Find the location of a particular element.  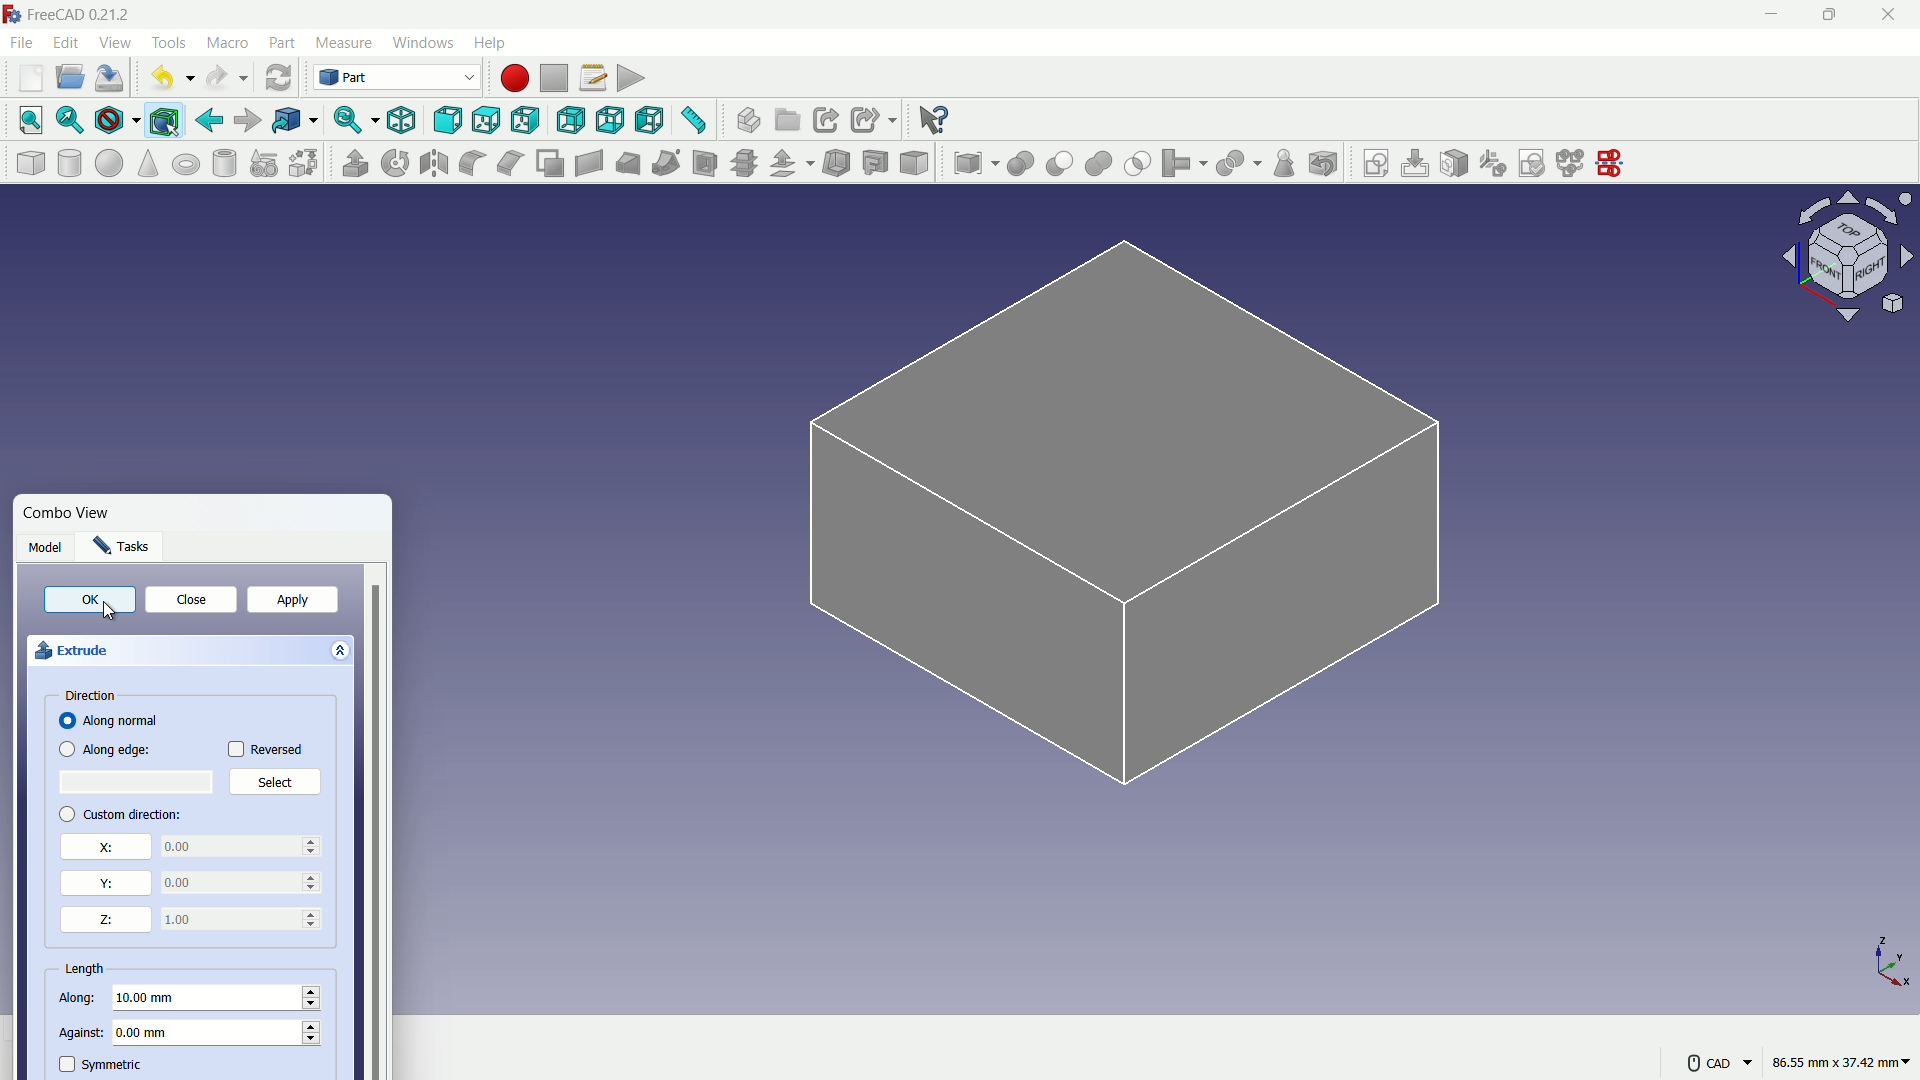

defeaturing is located at coordinates (1322, 164).